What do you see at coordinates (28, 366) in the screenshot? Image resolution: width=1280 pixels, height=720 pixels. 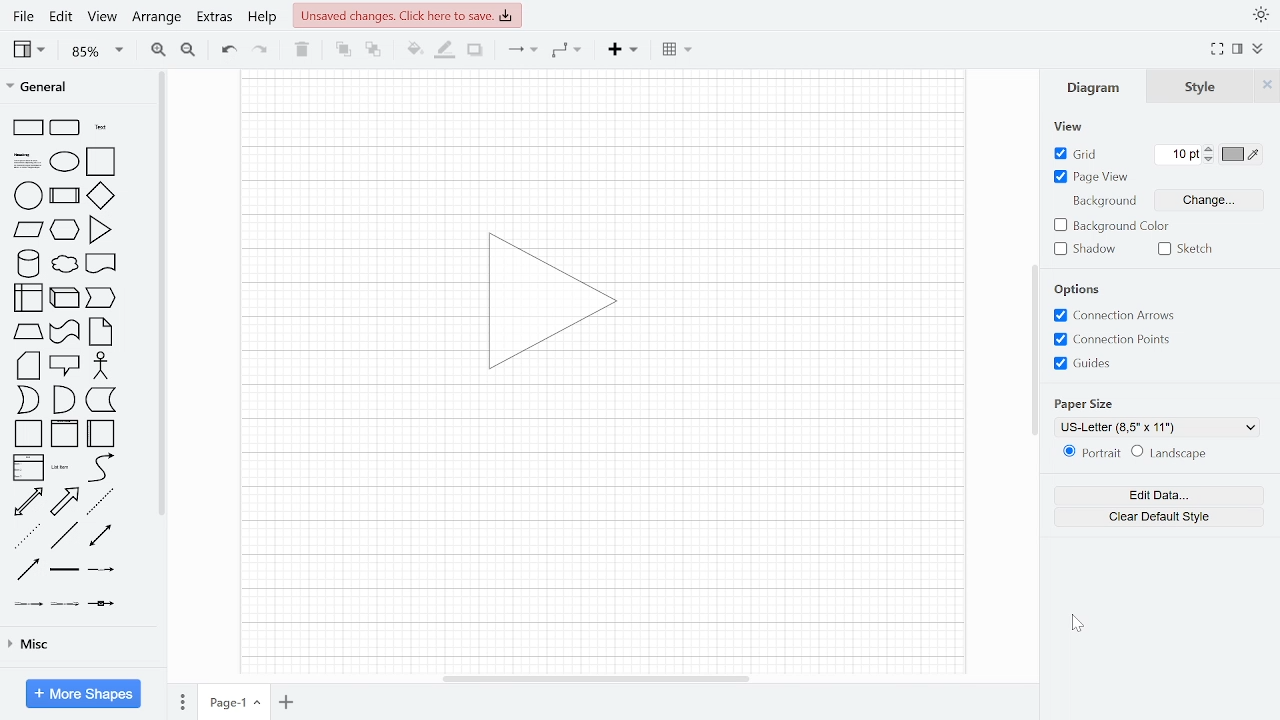 I see `Card` at bounding box center [28, 366].